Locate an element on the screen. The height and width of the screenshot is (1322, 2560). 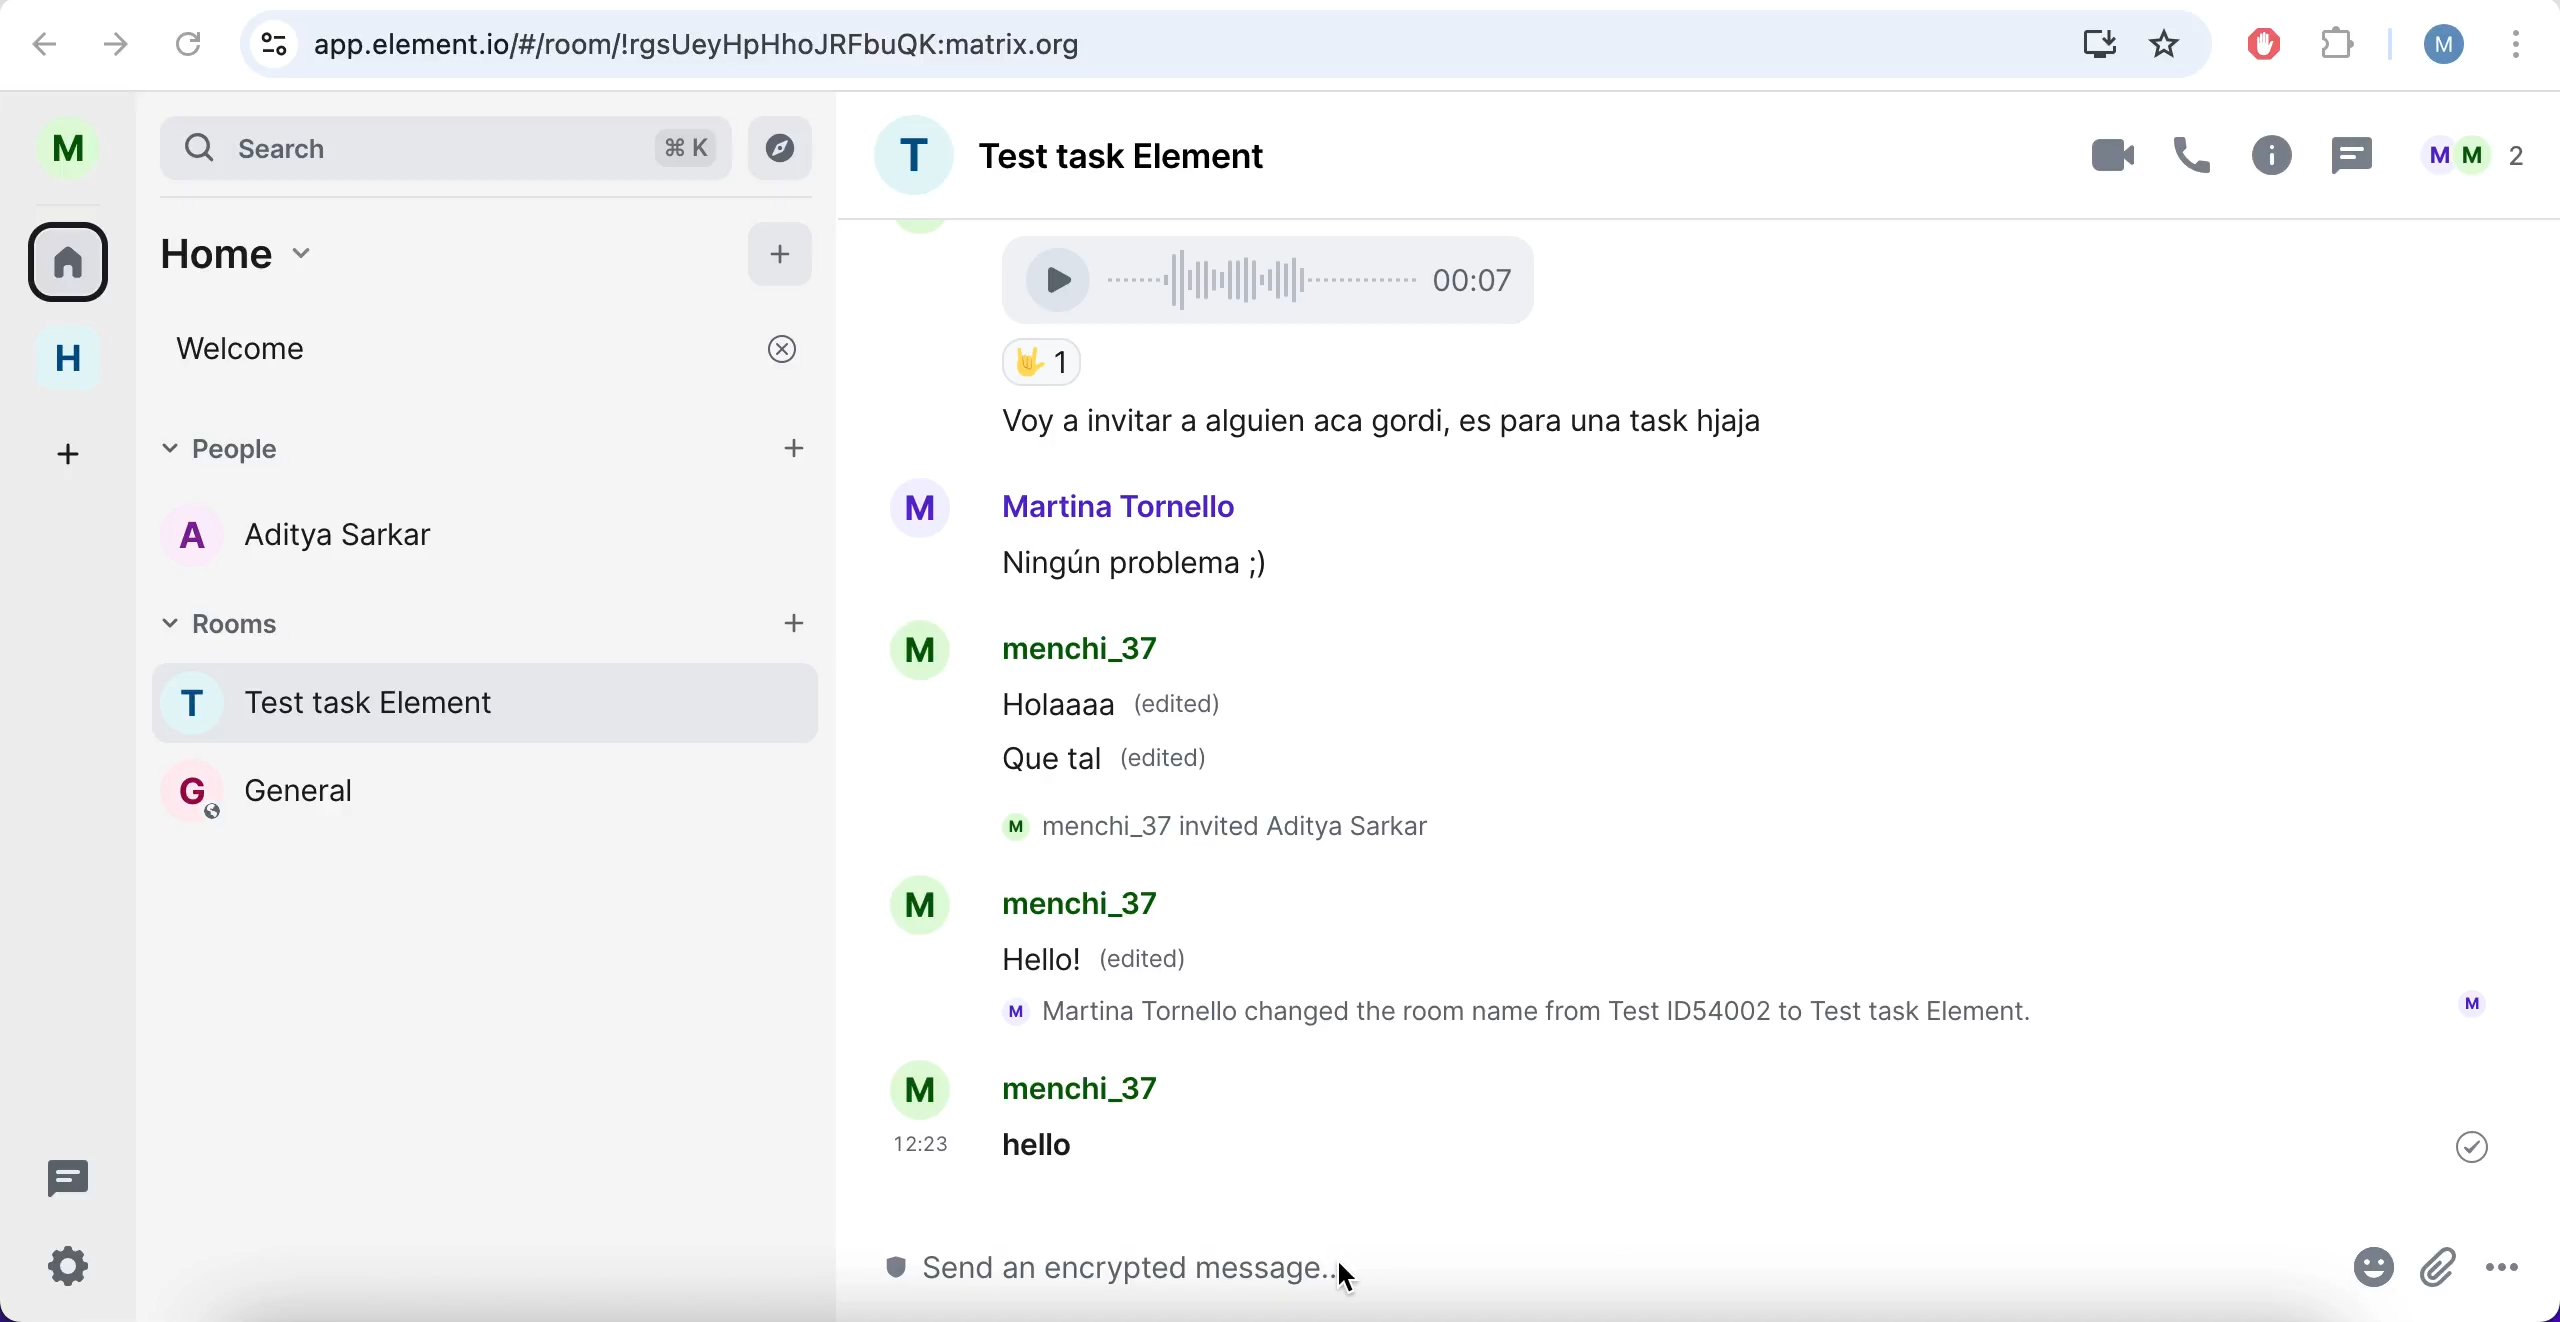
add is located at coordinates (797, 445).